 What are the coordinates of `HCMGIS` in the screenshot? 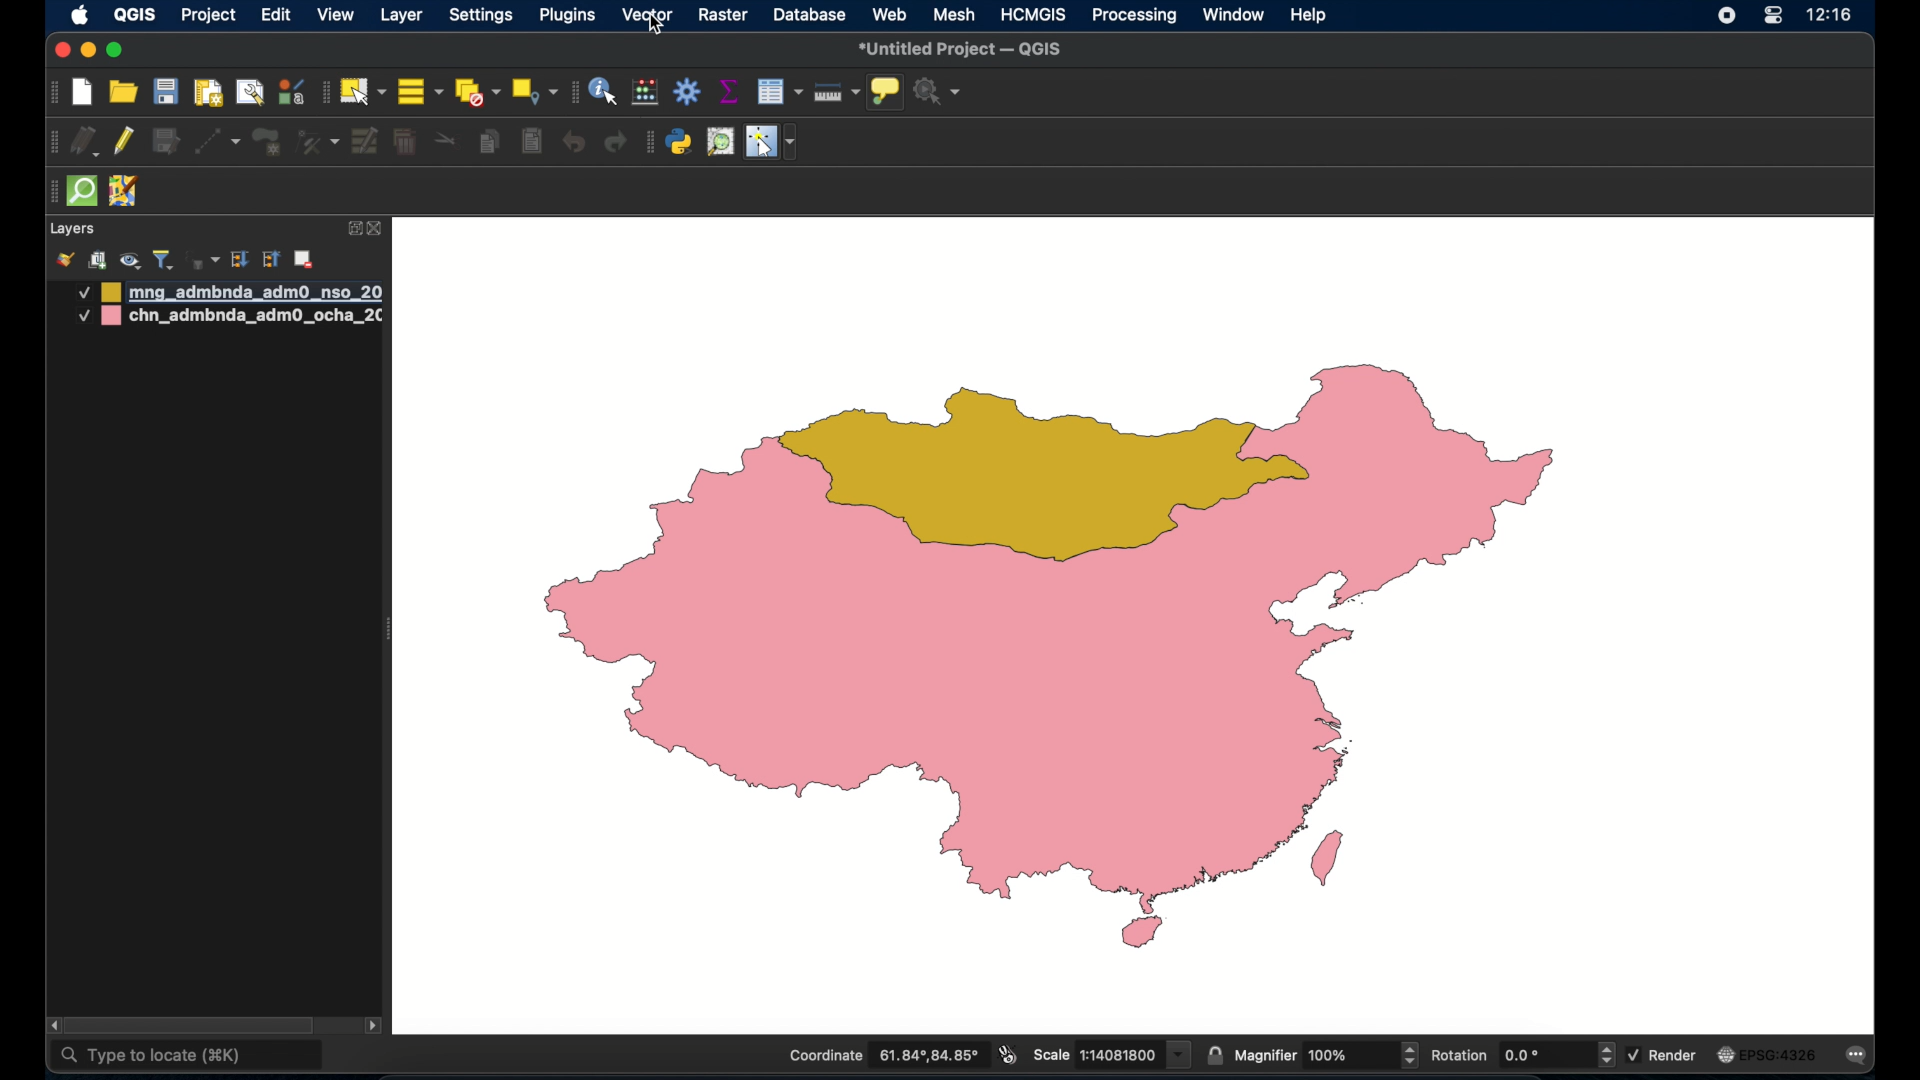 It's located at (1033, 14).